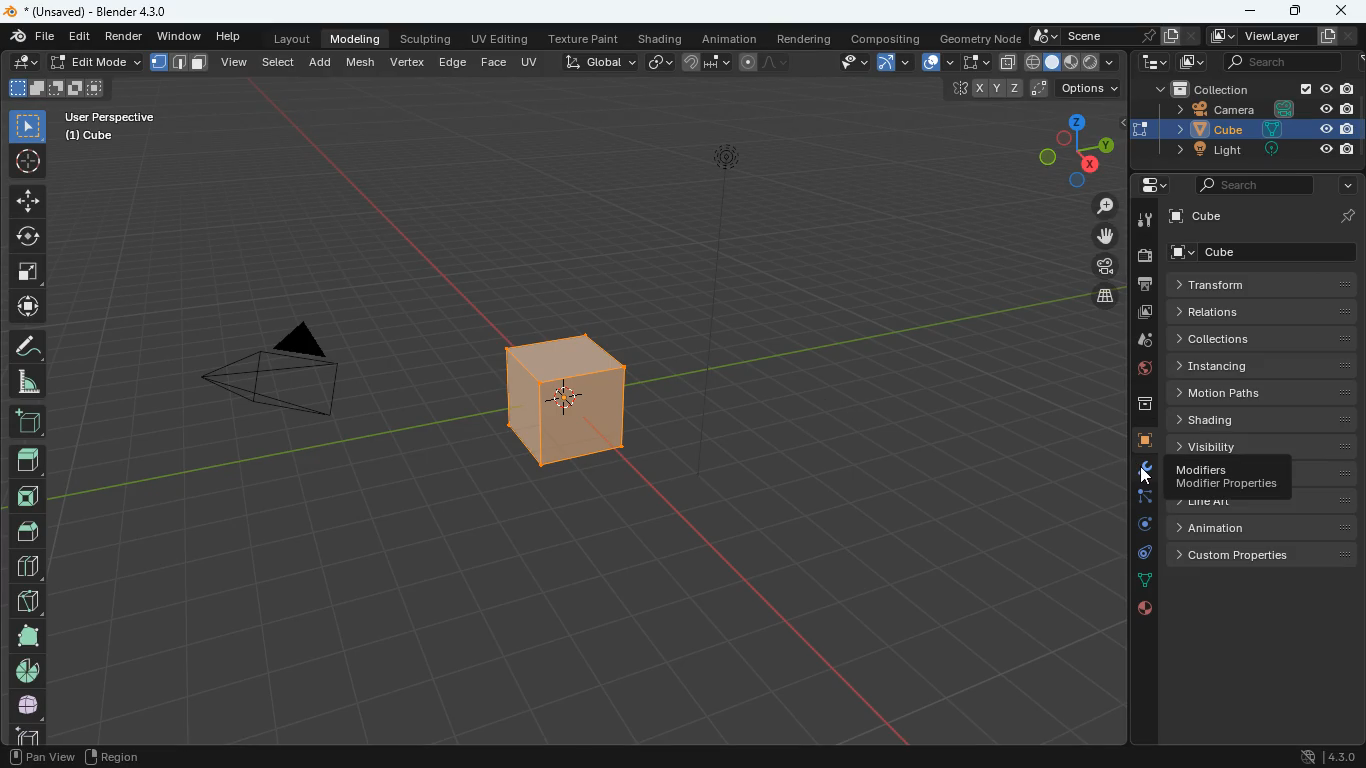 The image size is (1366, 768). I want to click on minimize, so click(1252, 12).